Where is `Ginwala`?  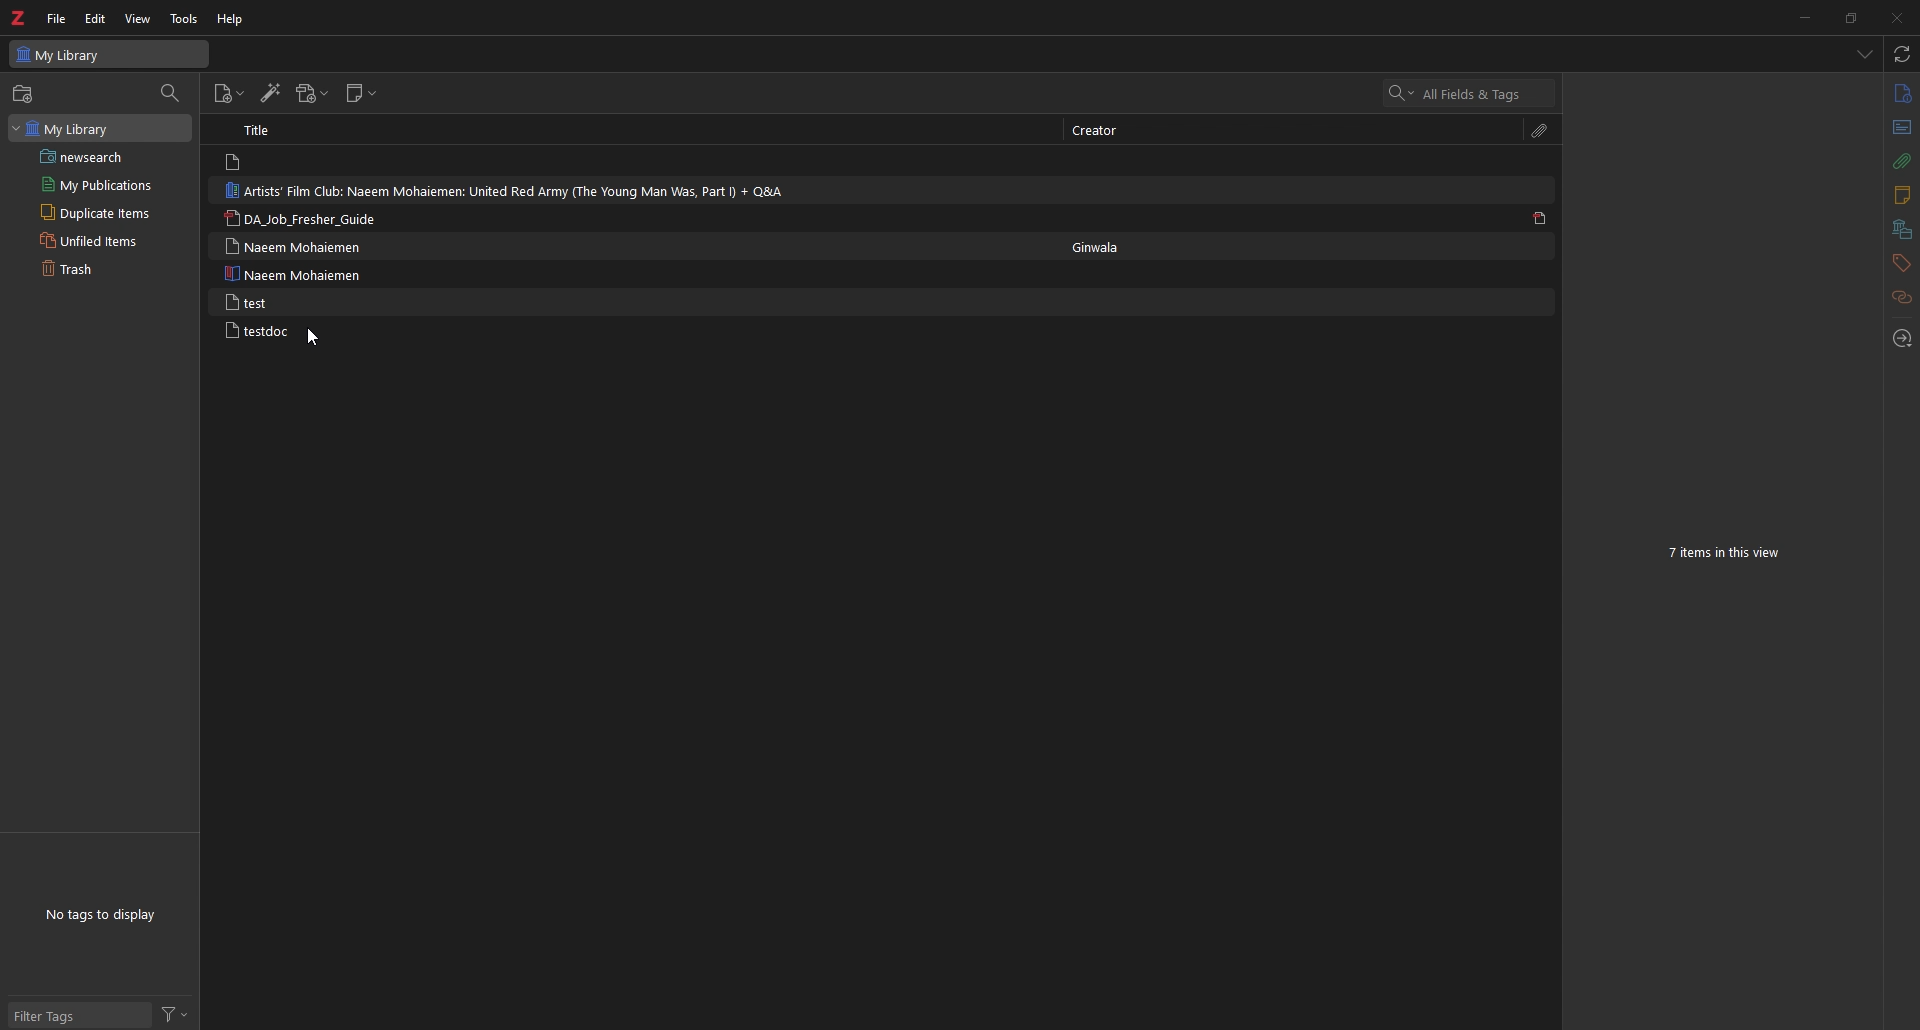
Ginwala is located at coordinates (1097, 247).